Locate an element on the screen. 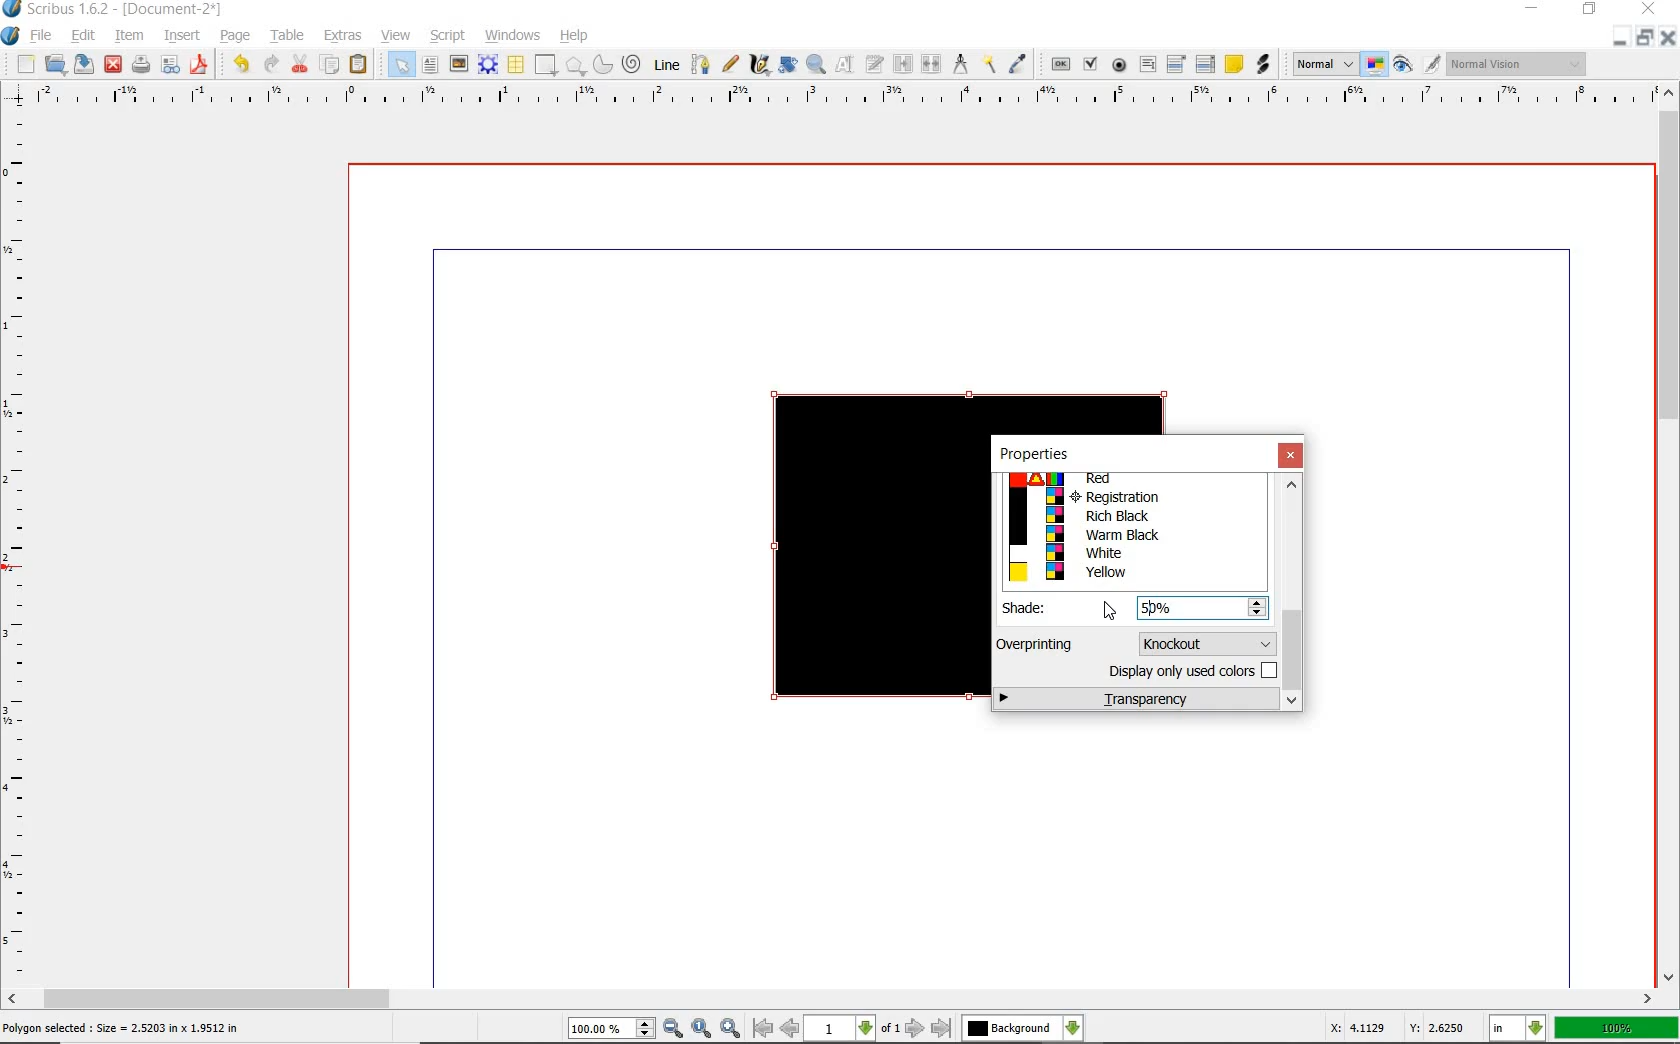  select the current layer is located at coordinates (1023, 1028).